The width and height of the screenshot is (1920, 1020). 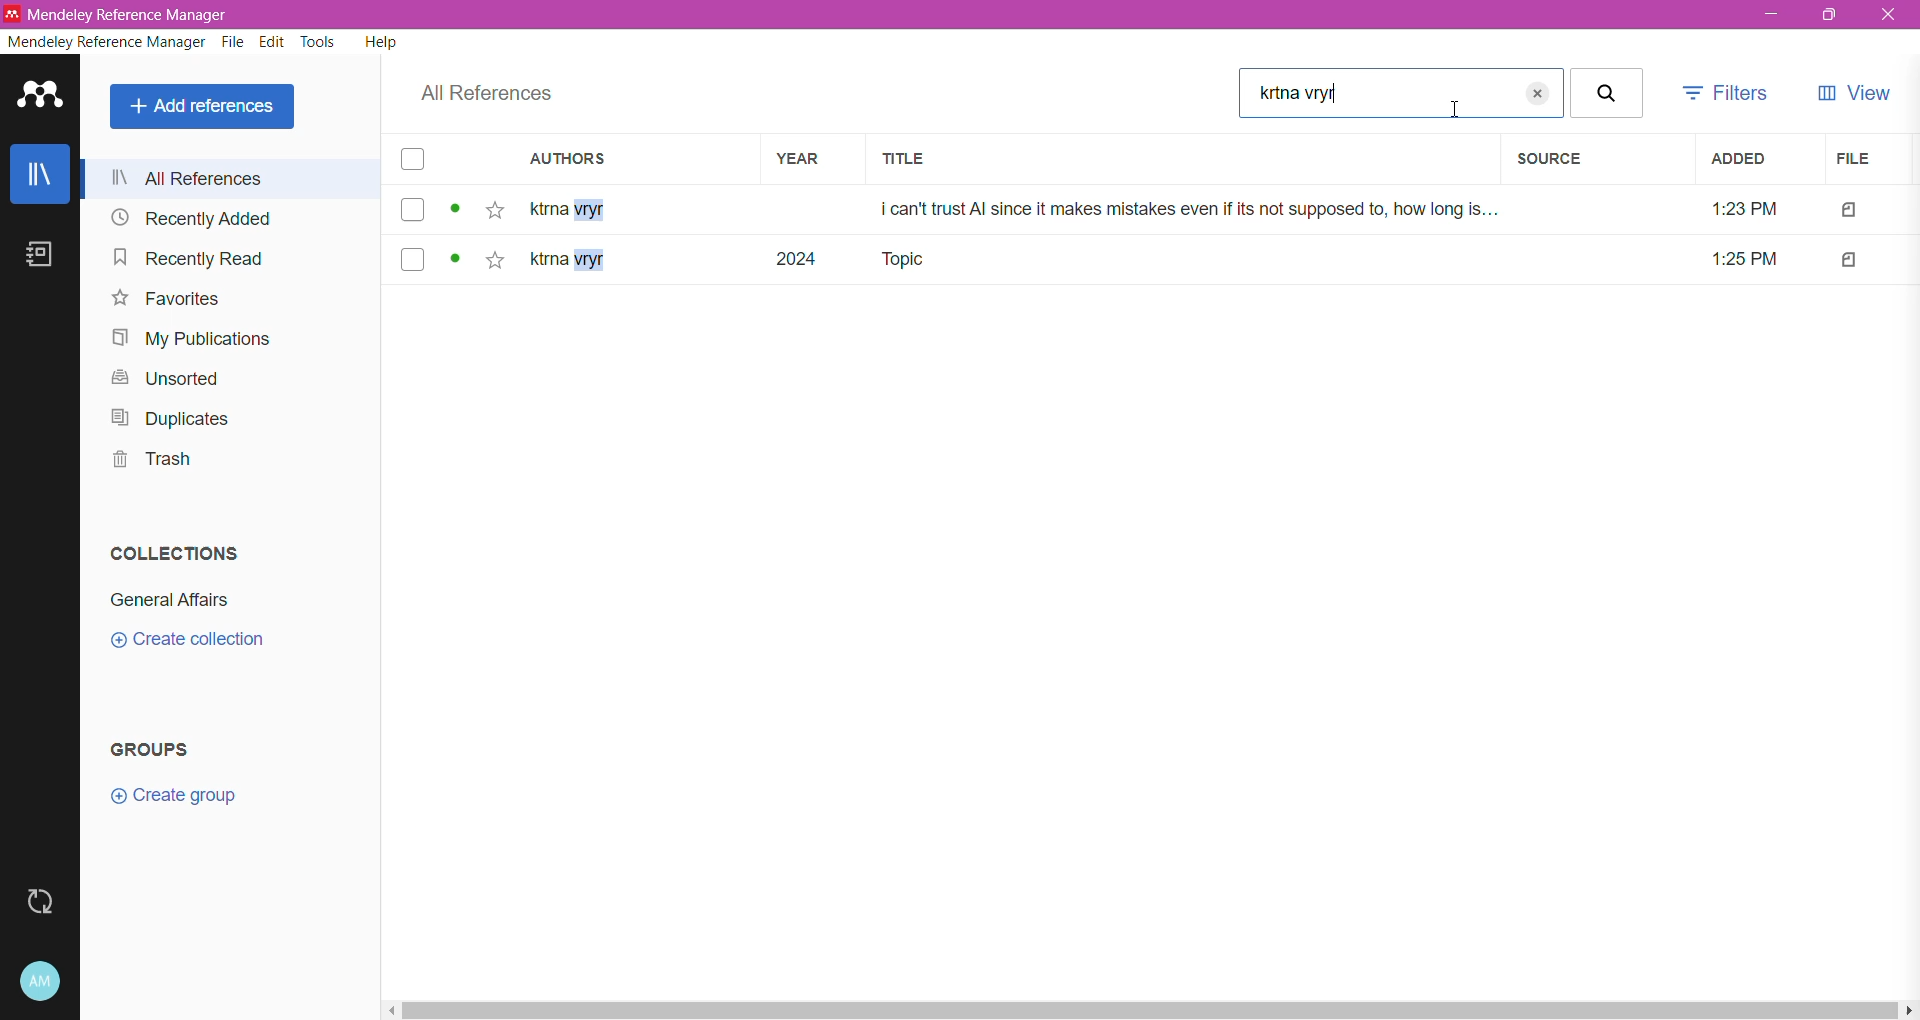 I want to click on Recently Read, so click(x=186, y=258).